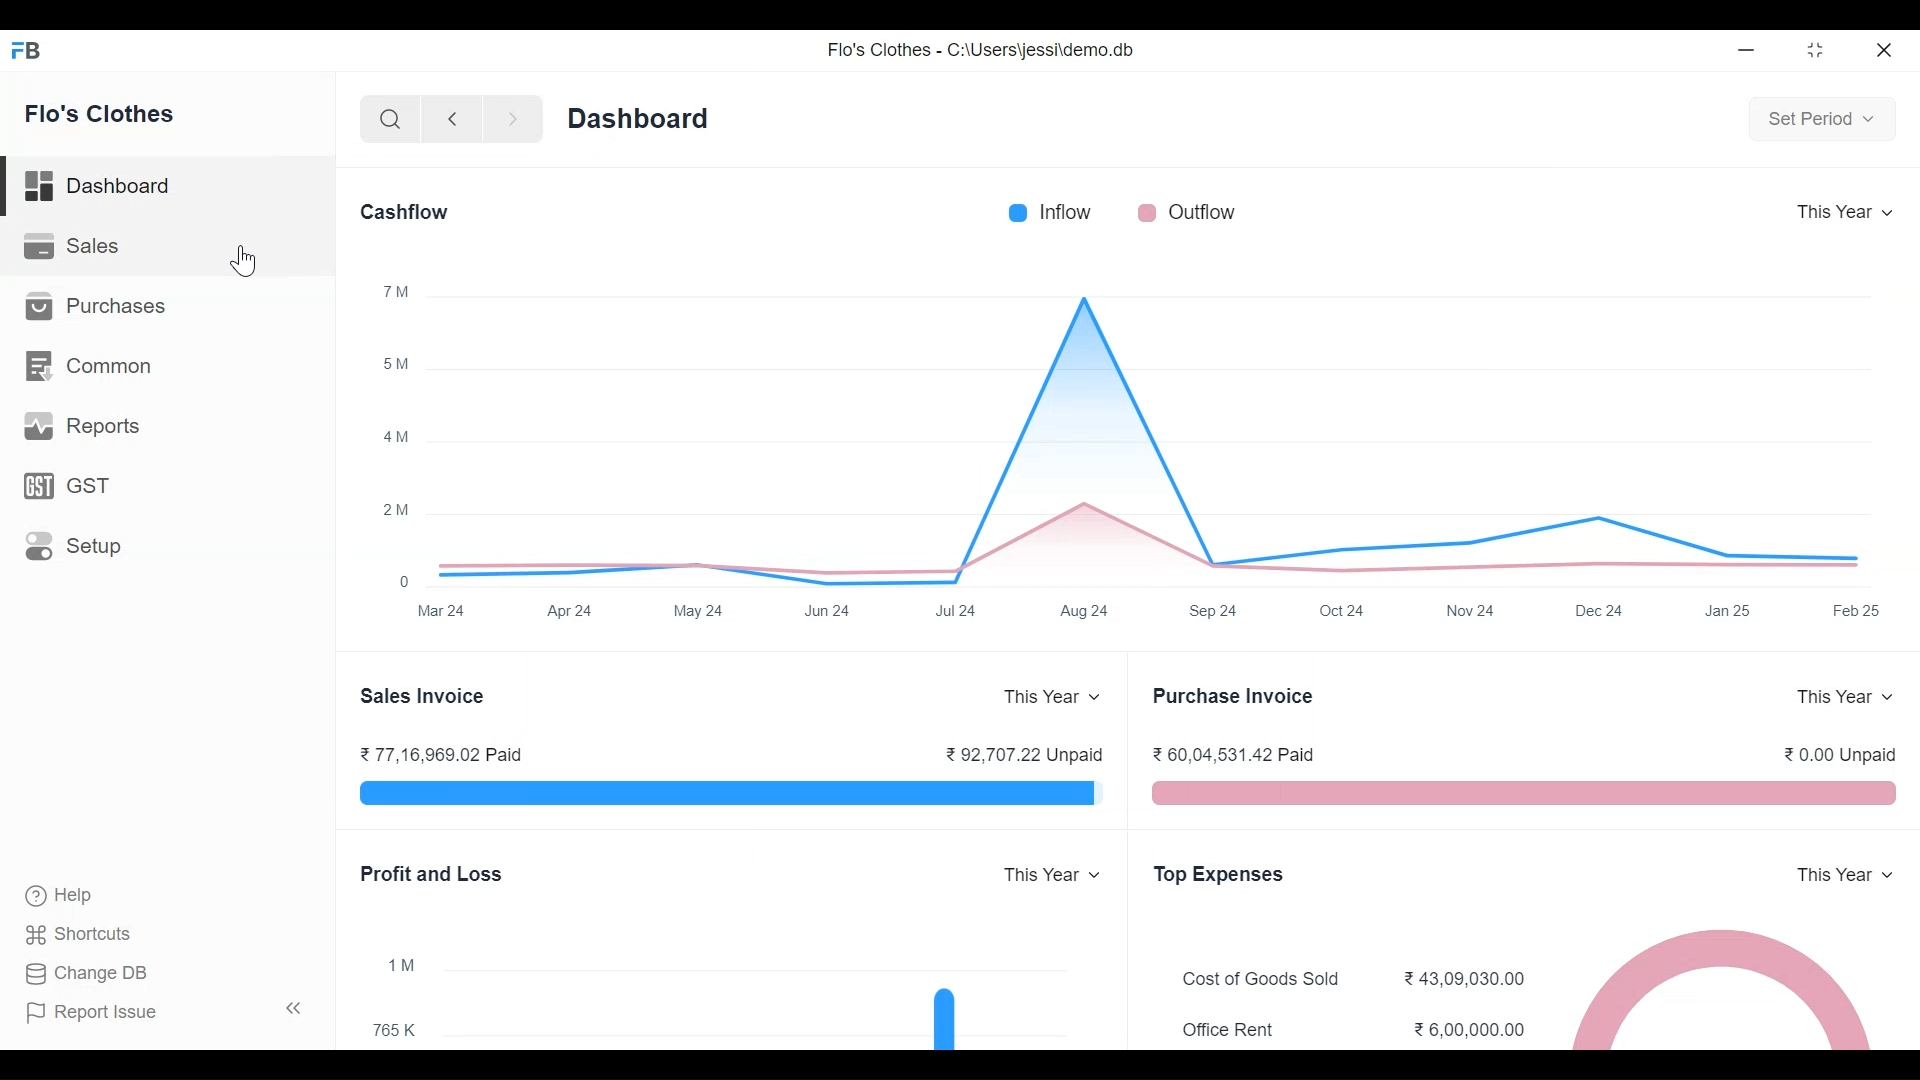 The width and height of the screenshot is (1920, 1080). I want to click on Inflow color bar, so click(1018, 213).